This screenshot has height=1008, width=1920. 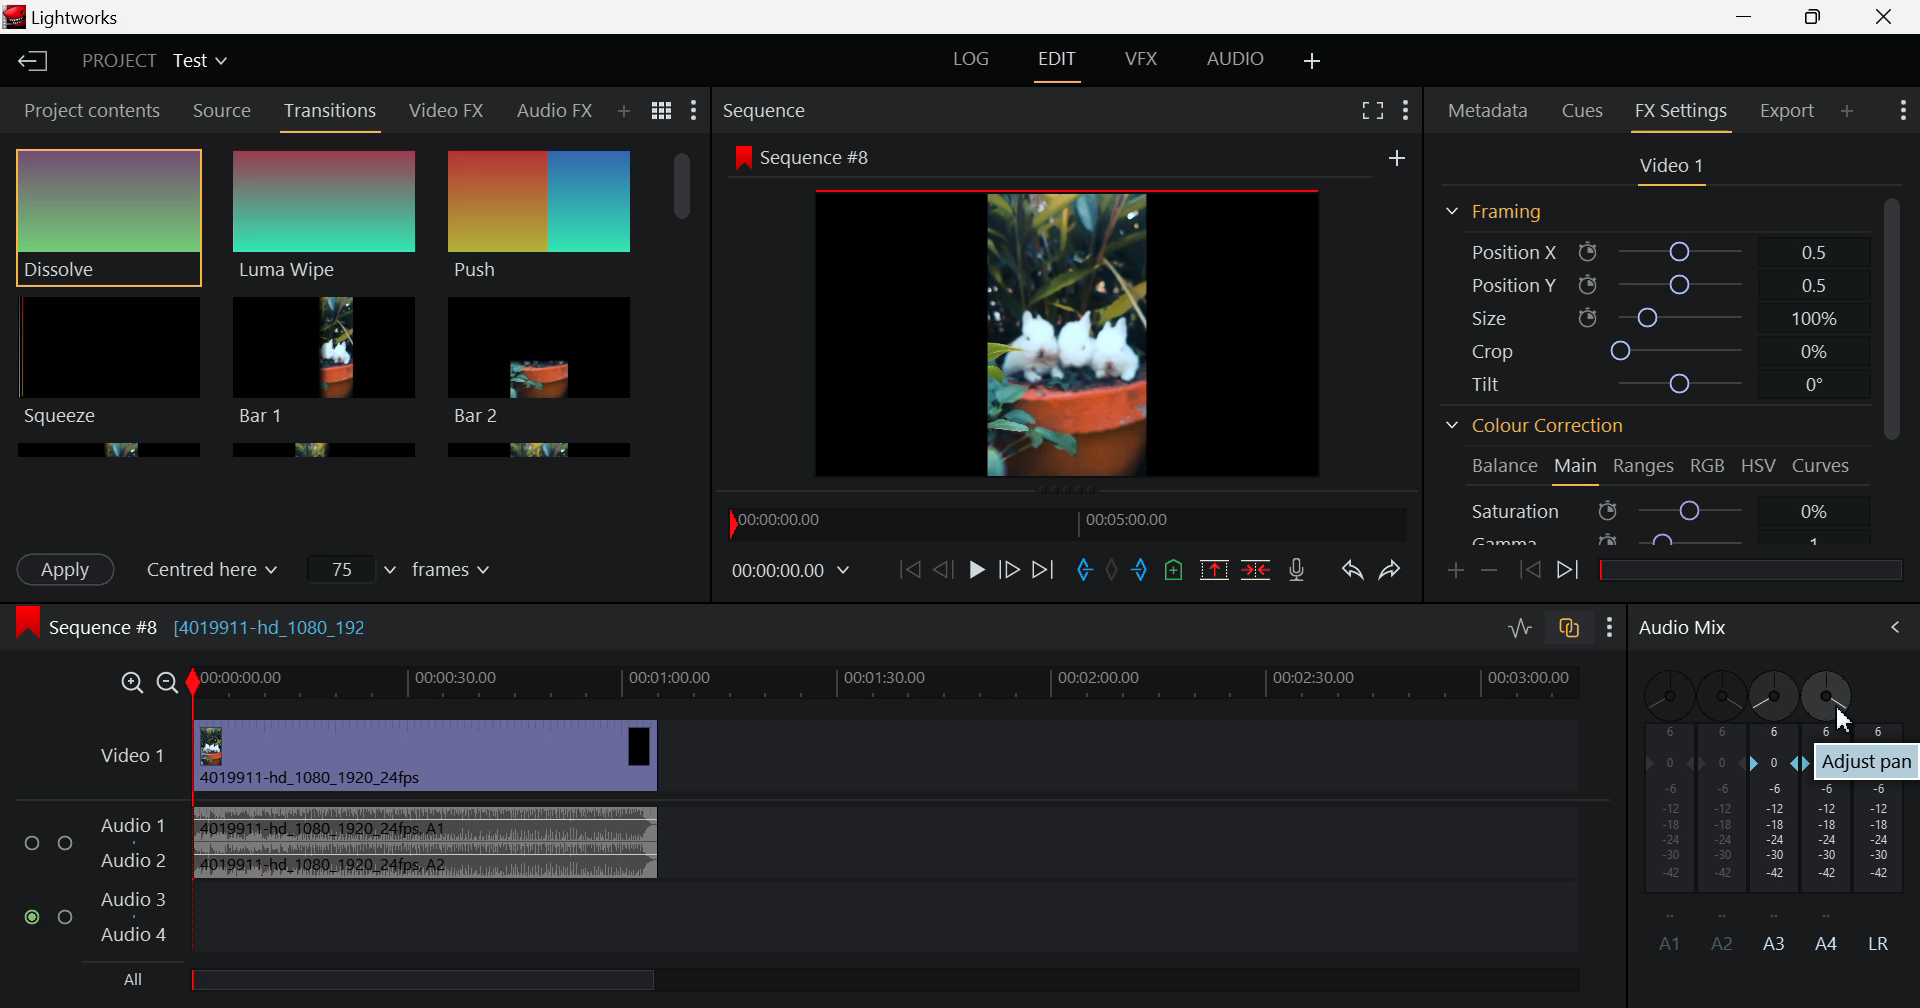 What do you see at coordinates (978, 569) in the screenshot?
I see `Play` at bounding box center [978, 569].